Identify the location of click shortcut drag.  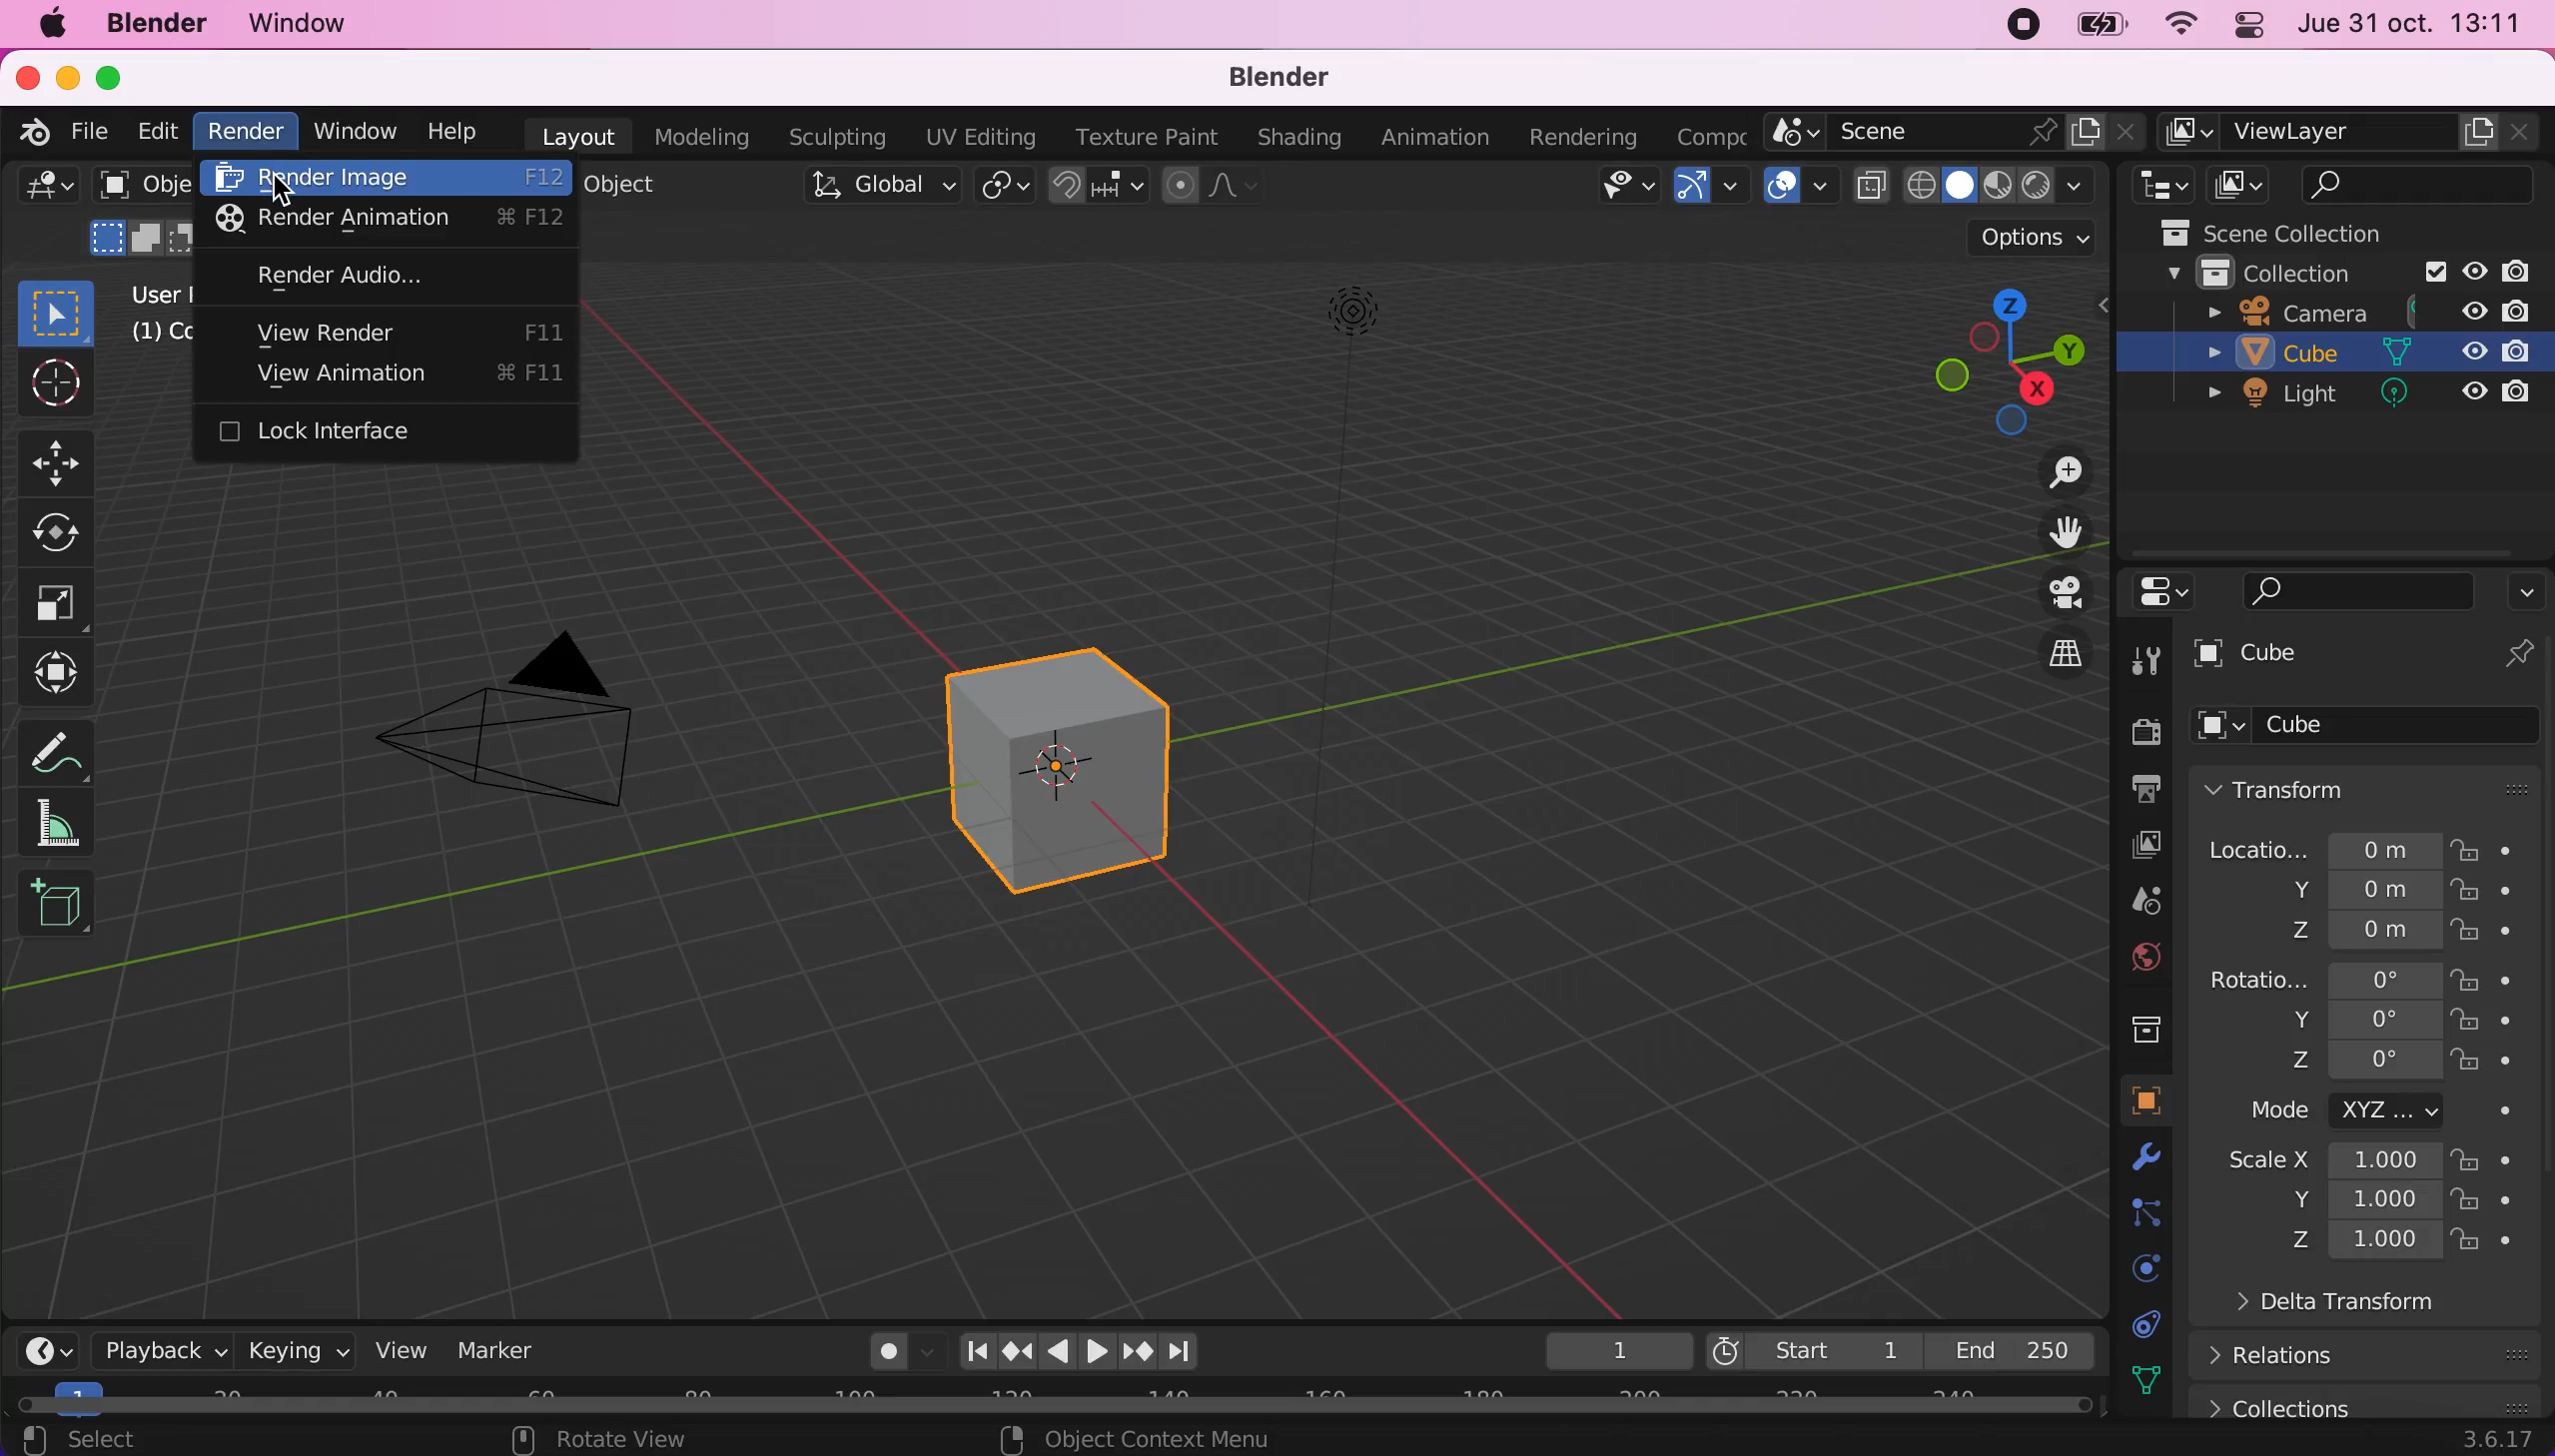
(1987, 361).